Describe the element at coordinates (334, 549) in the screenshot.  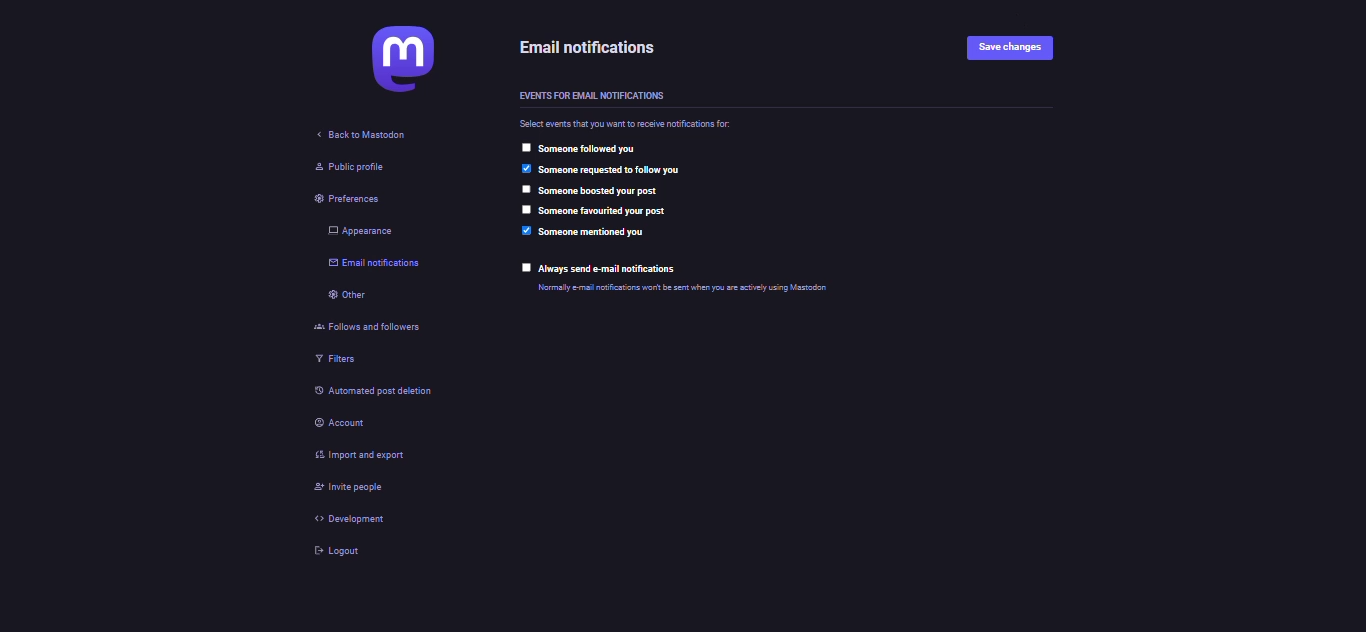
I see `logout` at that location.